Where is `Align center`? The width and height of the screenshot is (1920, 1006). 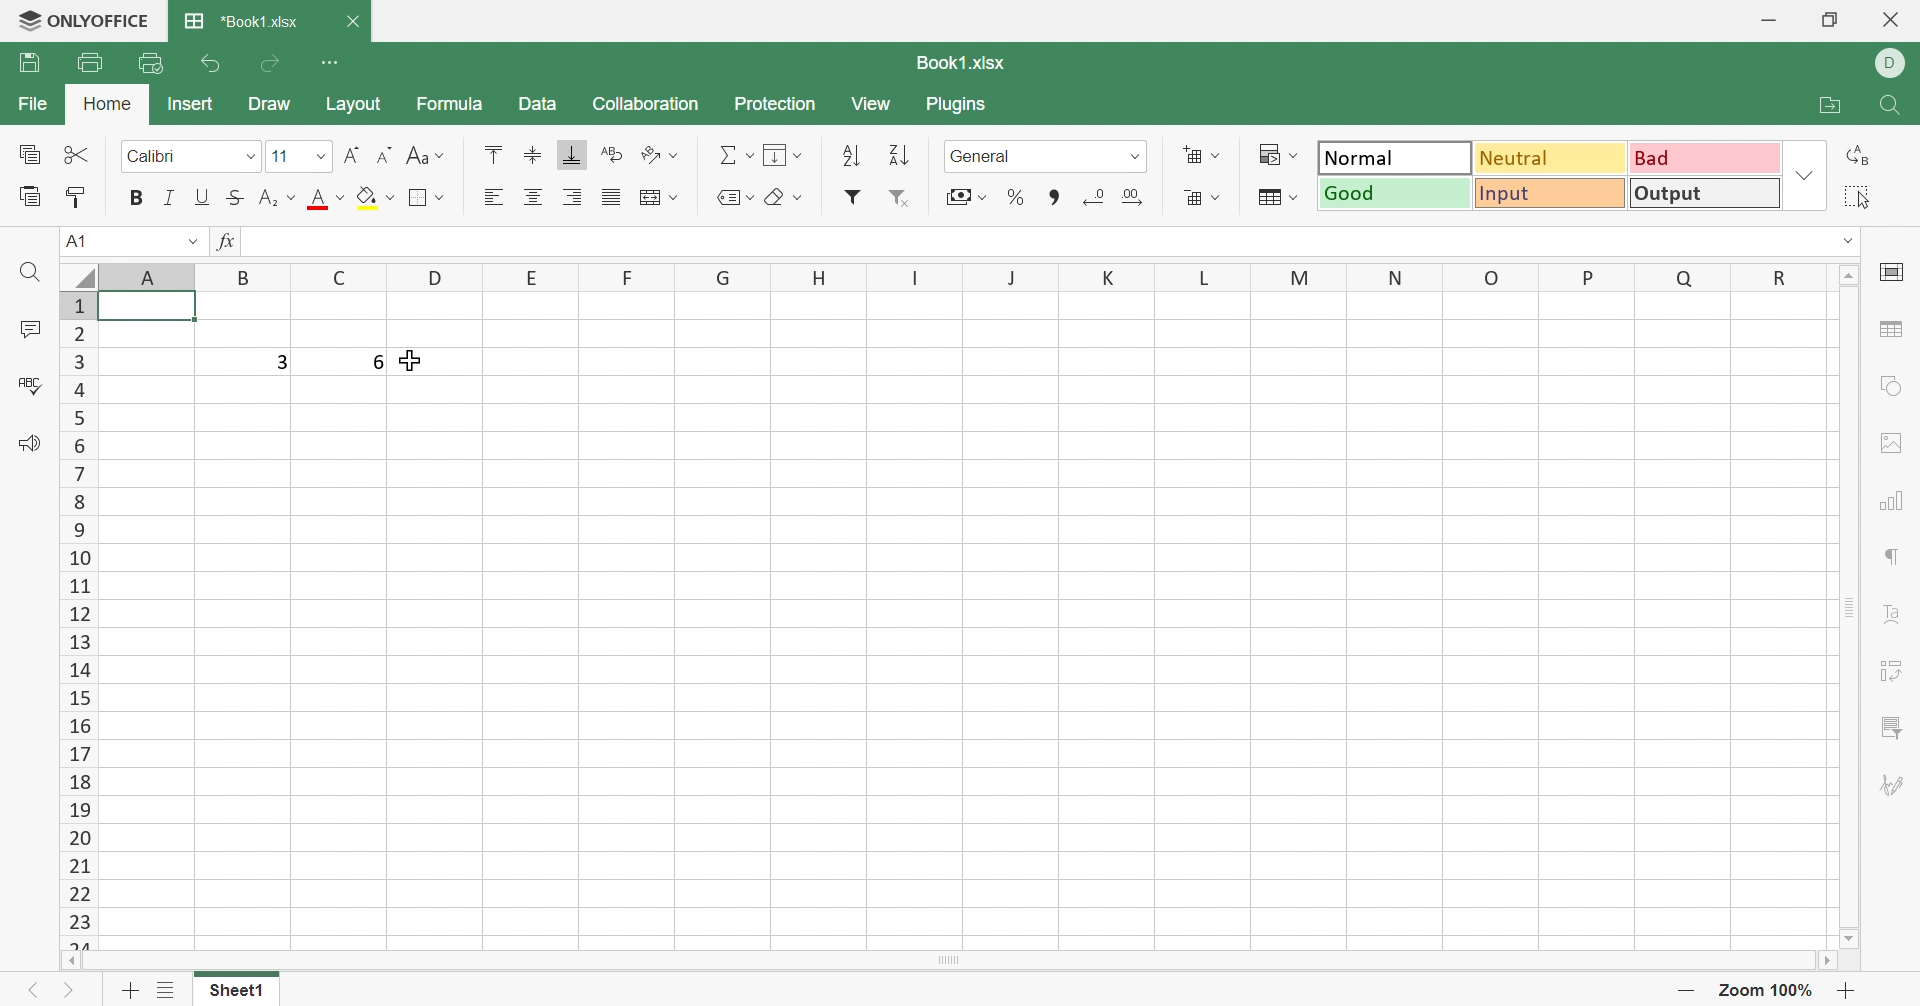
Align center is located at coordinates (537, 196).